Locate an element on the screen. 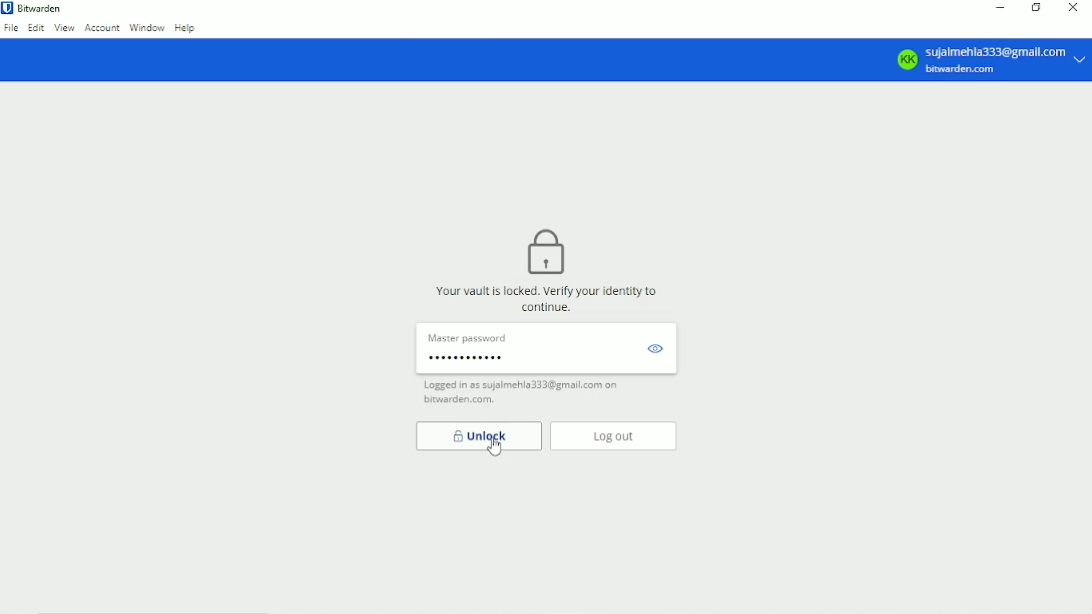 This screenshot has height=614, width=1092. Edit is located at coordinates (37, 28).